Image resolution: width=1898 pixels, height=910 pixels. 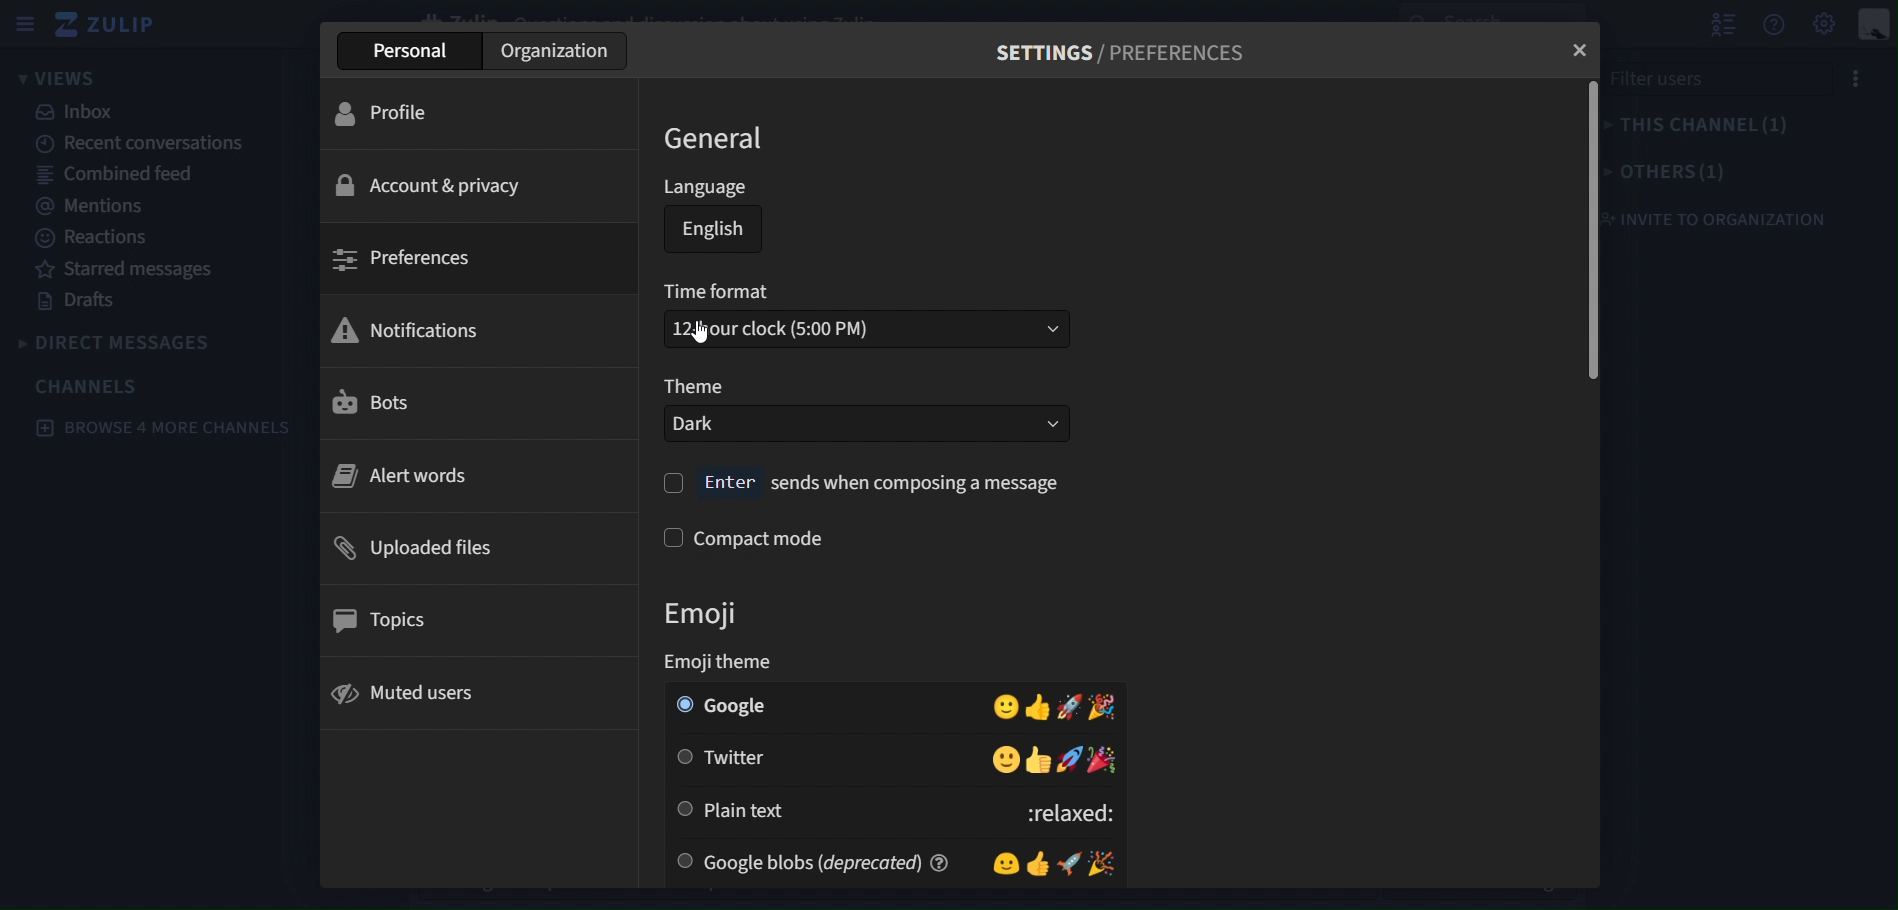 What do you see at coordinates (948, 863) in the screenshot?
I see `help` at bounding box center [948, 863].